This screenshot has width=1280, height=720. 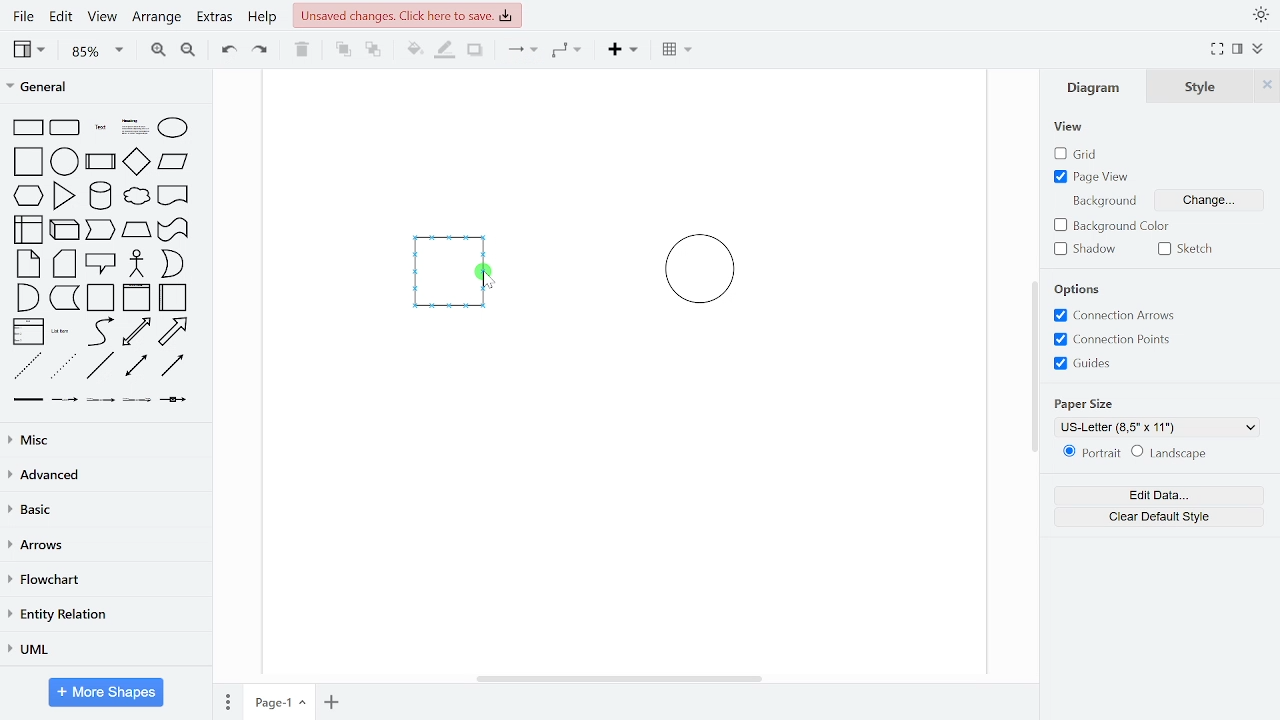 I want to click on clear default style, so click(x=1169, y=454).